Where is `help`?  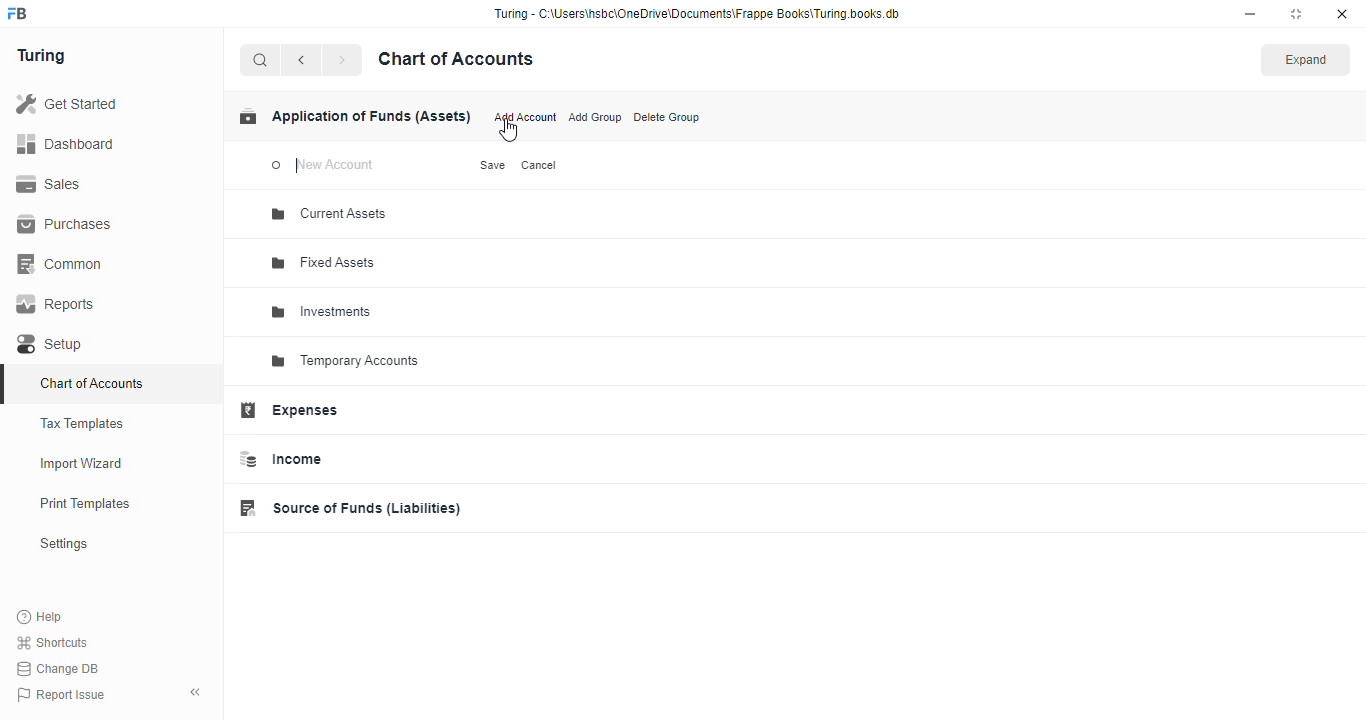 help is located at coordinates (40, 616).